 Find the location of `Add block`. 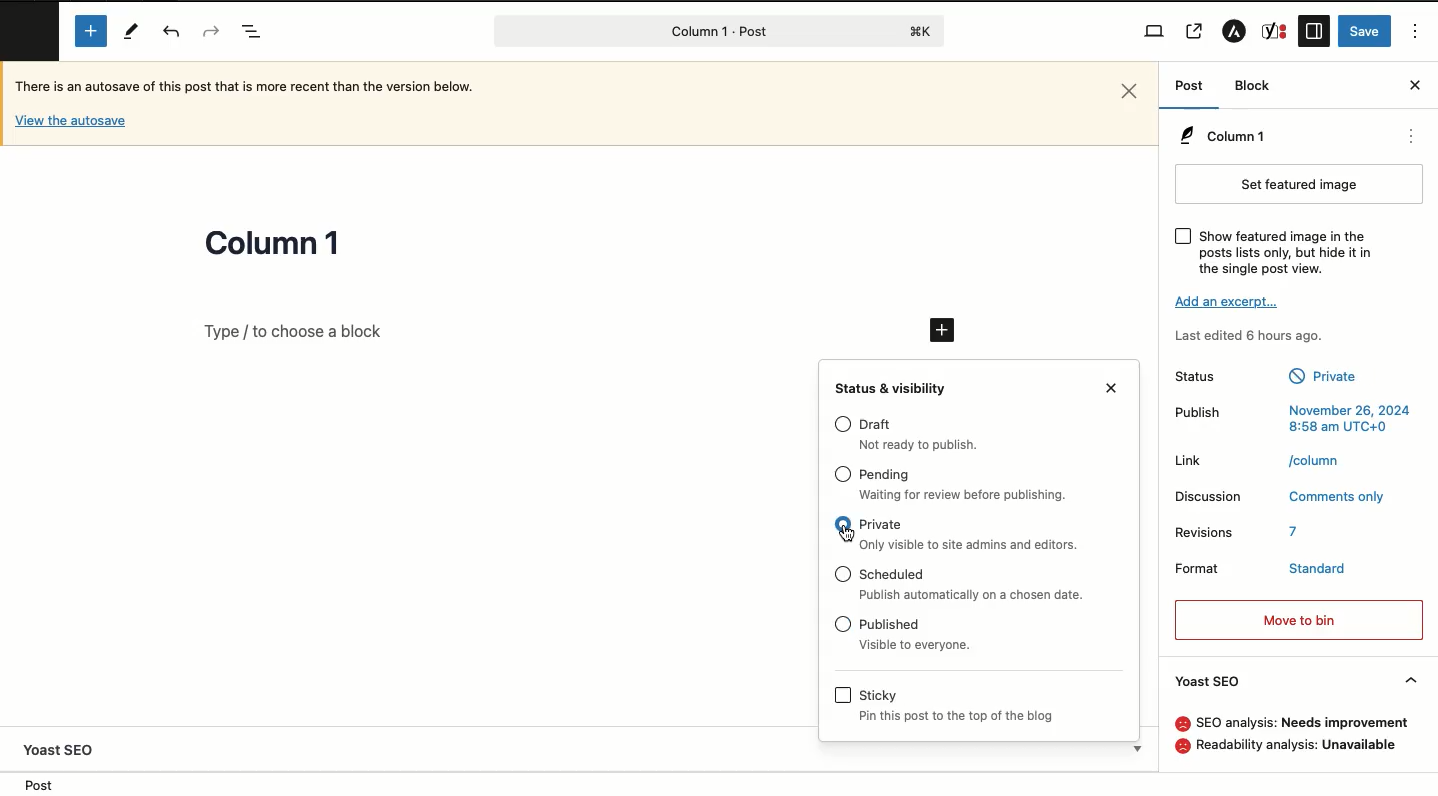

Add block is located at coordinates (545, 331).